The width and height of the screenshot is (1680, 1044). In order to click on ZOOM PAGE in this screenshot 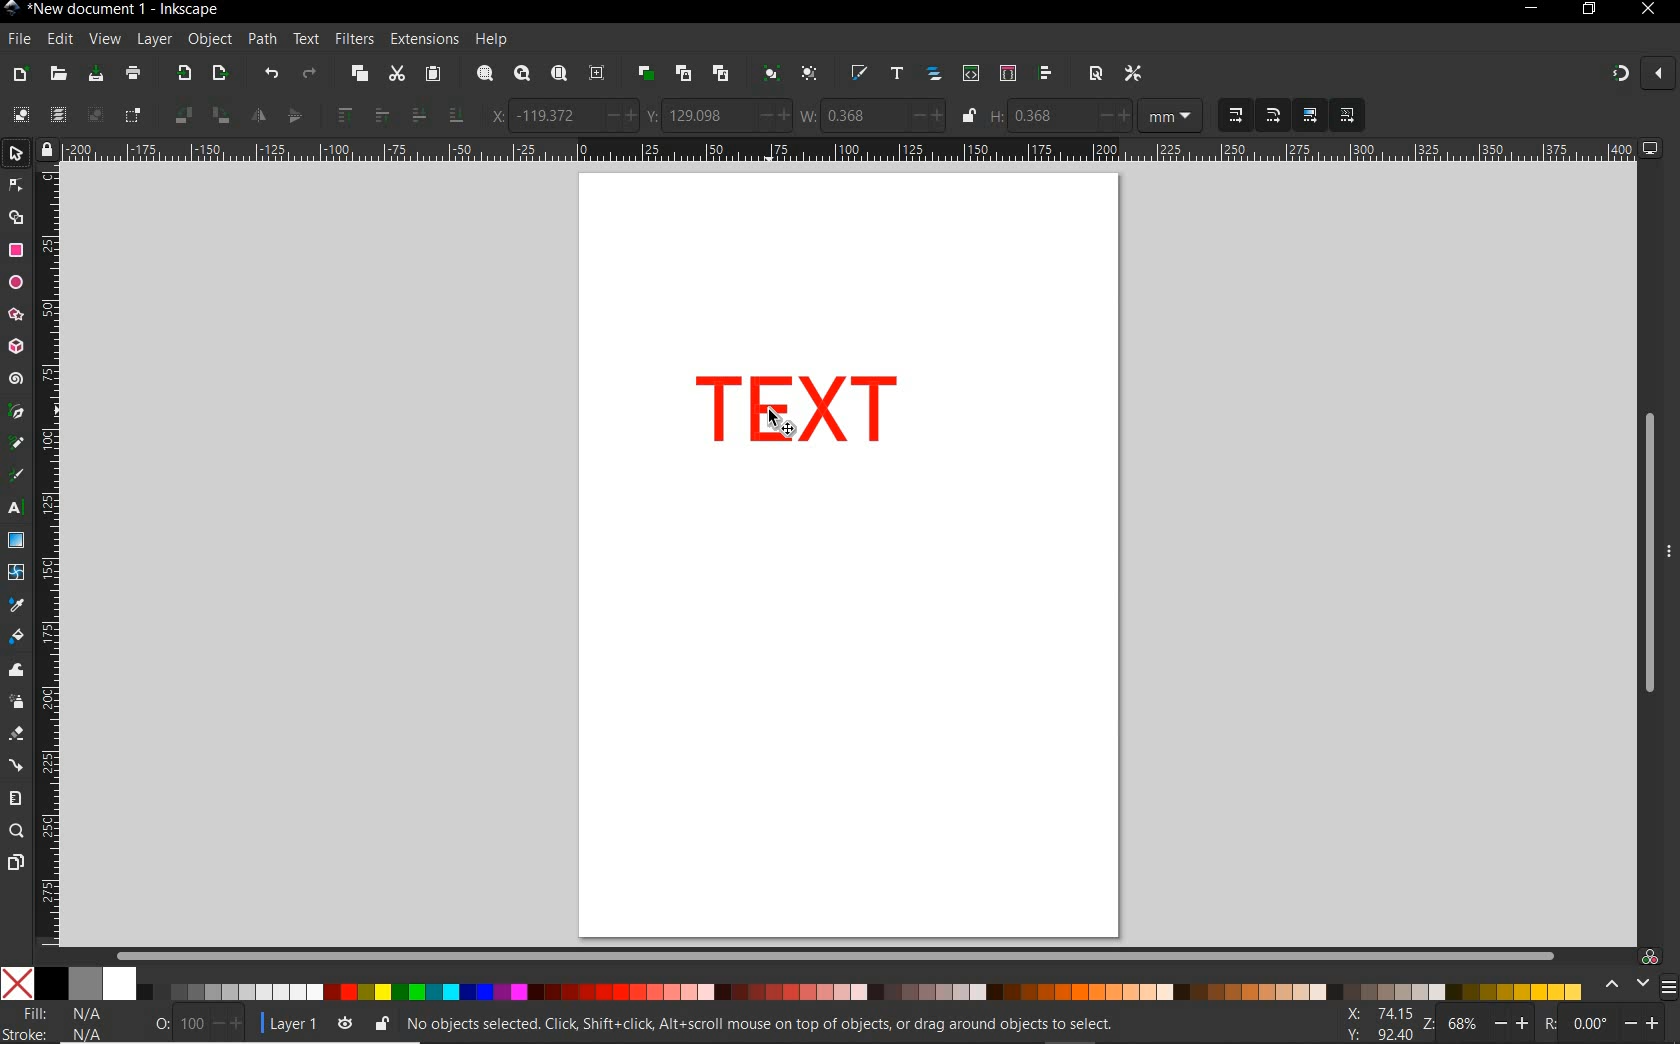, I will do `click(558, 75)`.